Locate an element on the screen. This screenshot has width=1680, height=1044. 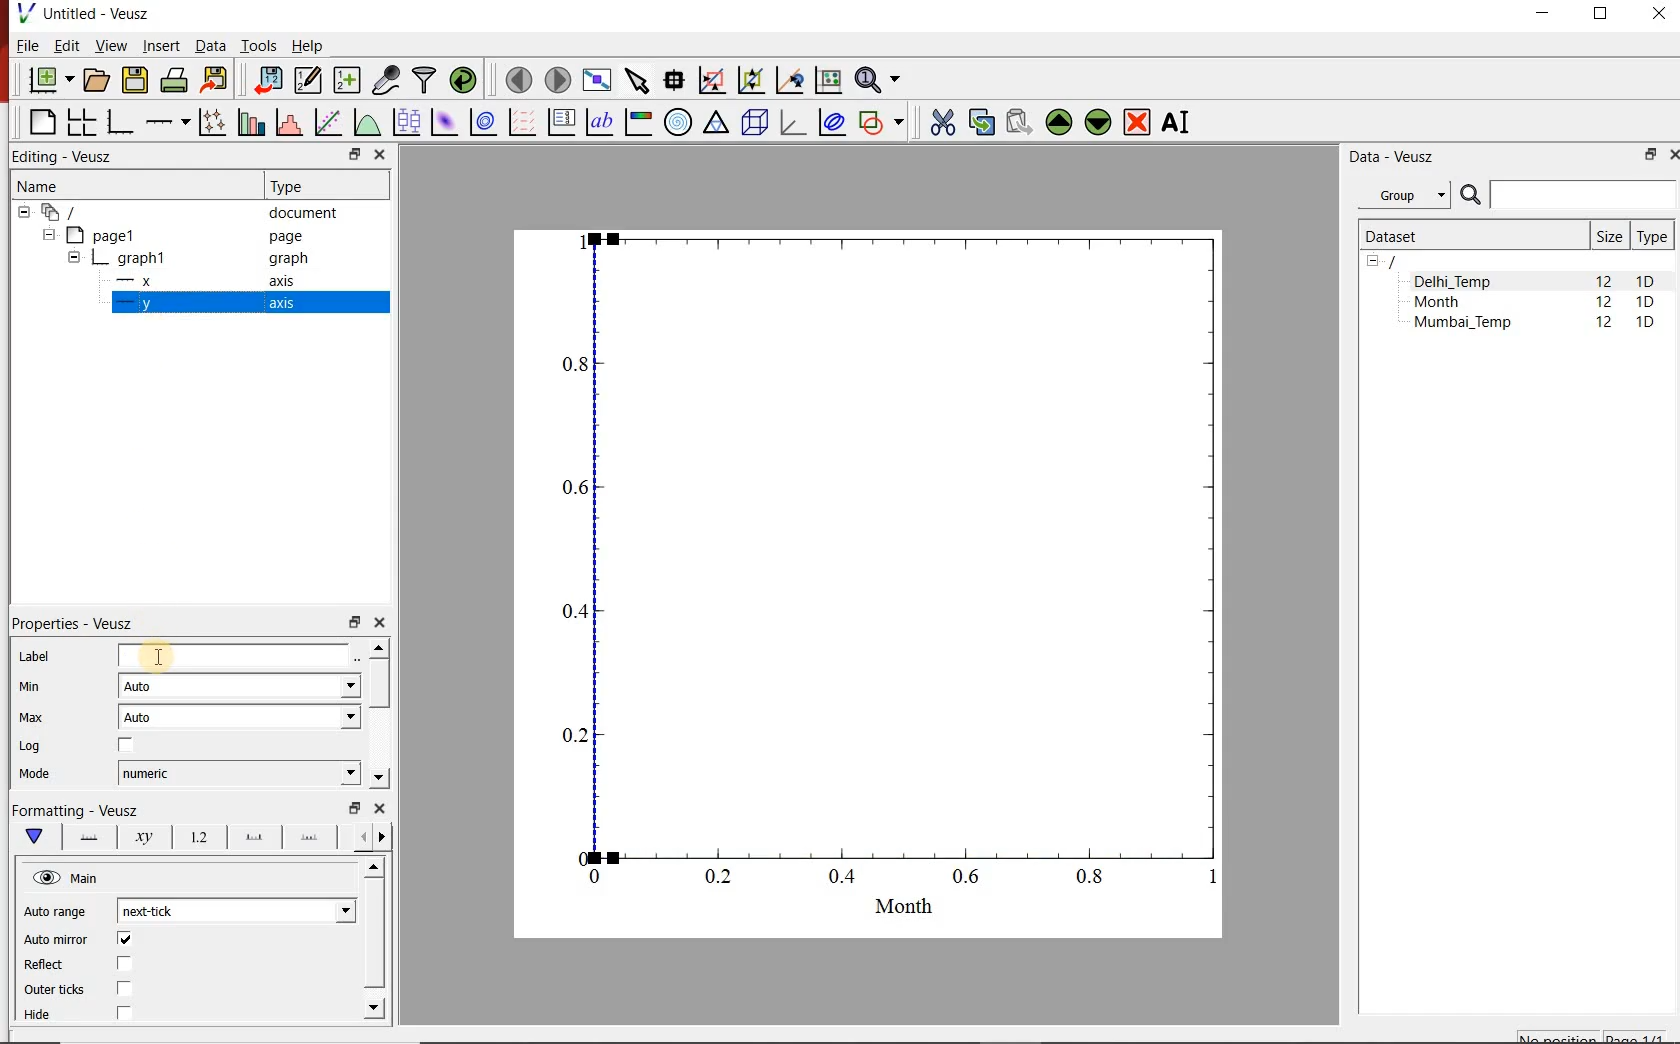
scrollbar is located at coordinates (376, 941).